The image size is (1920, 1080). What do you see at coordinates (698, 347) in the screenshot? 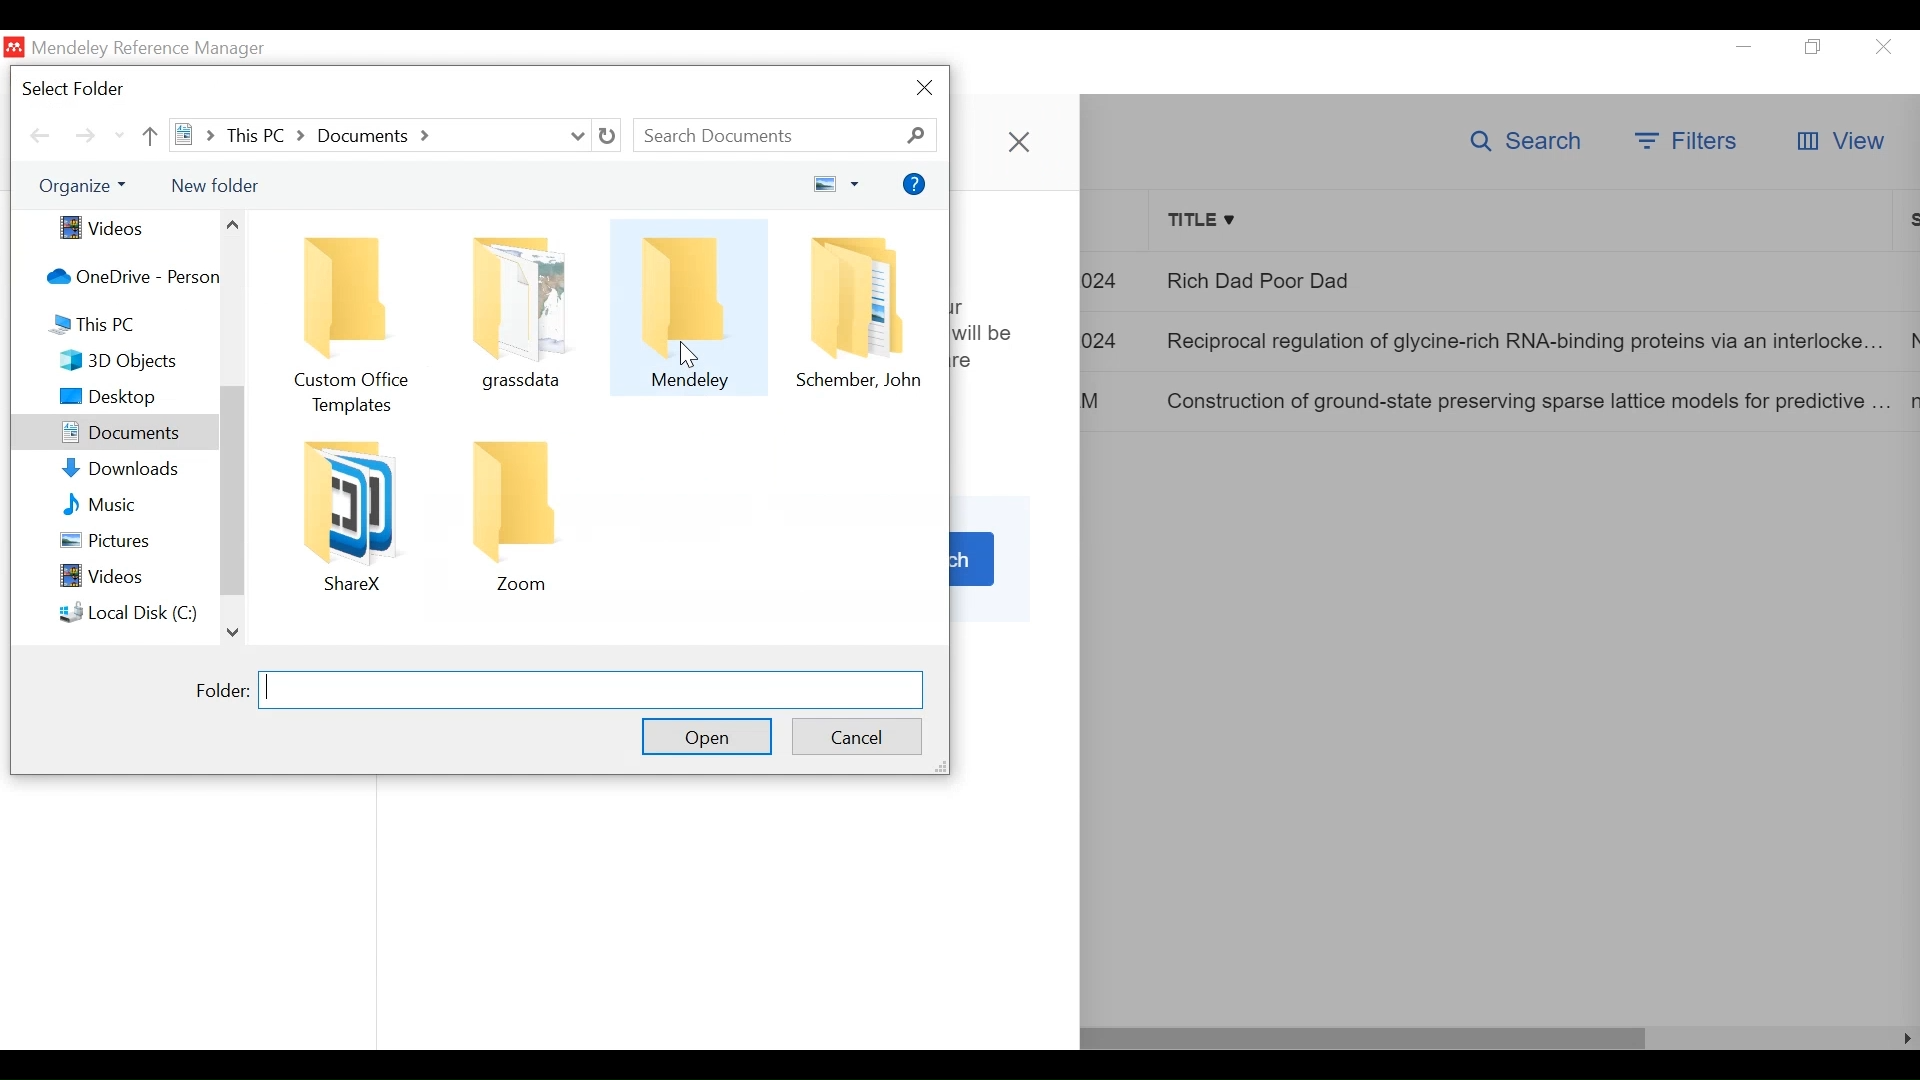
I see `cursor on Mendeley` at bounding box center [698, 347].